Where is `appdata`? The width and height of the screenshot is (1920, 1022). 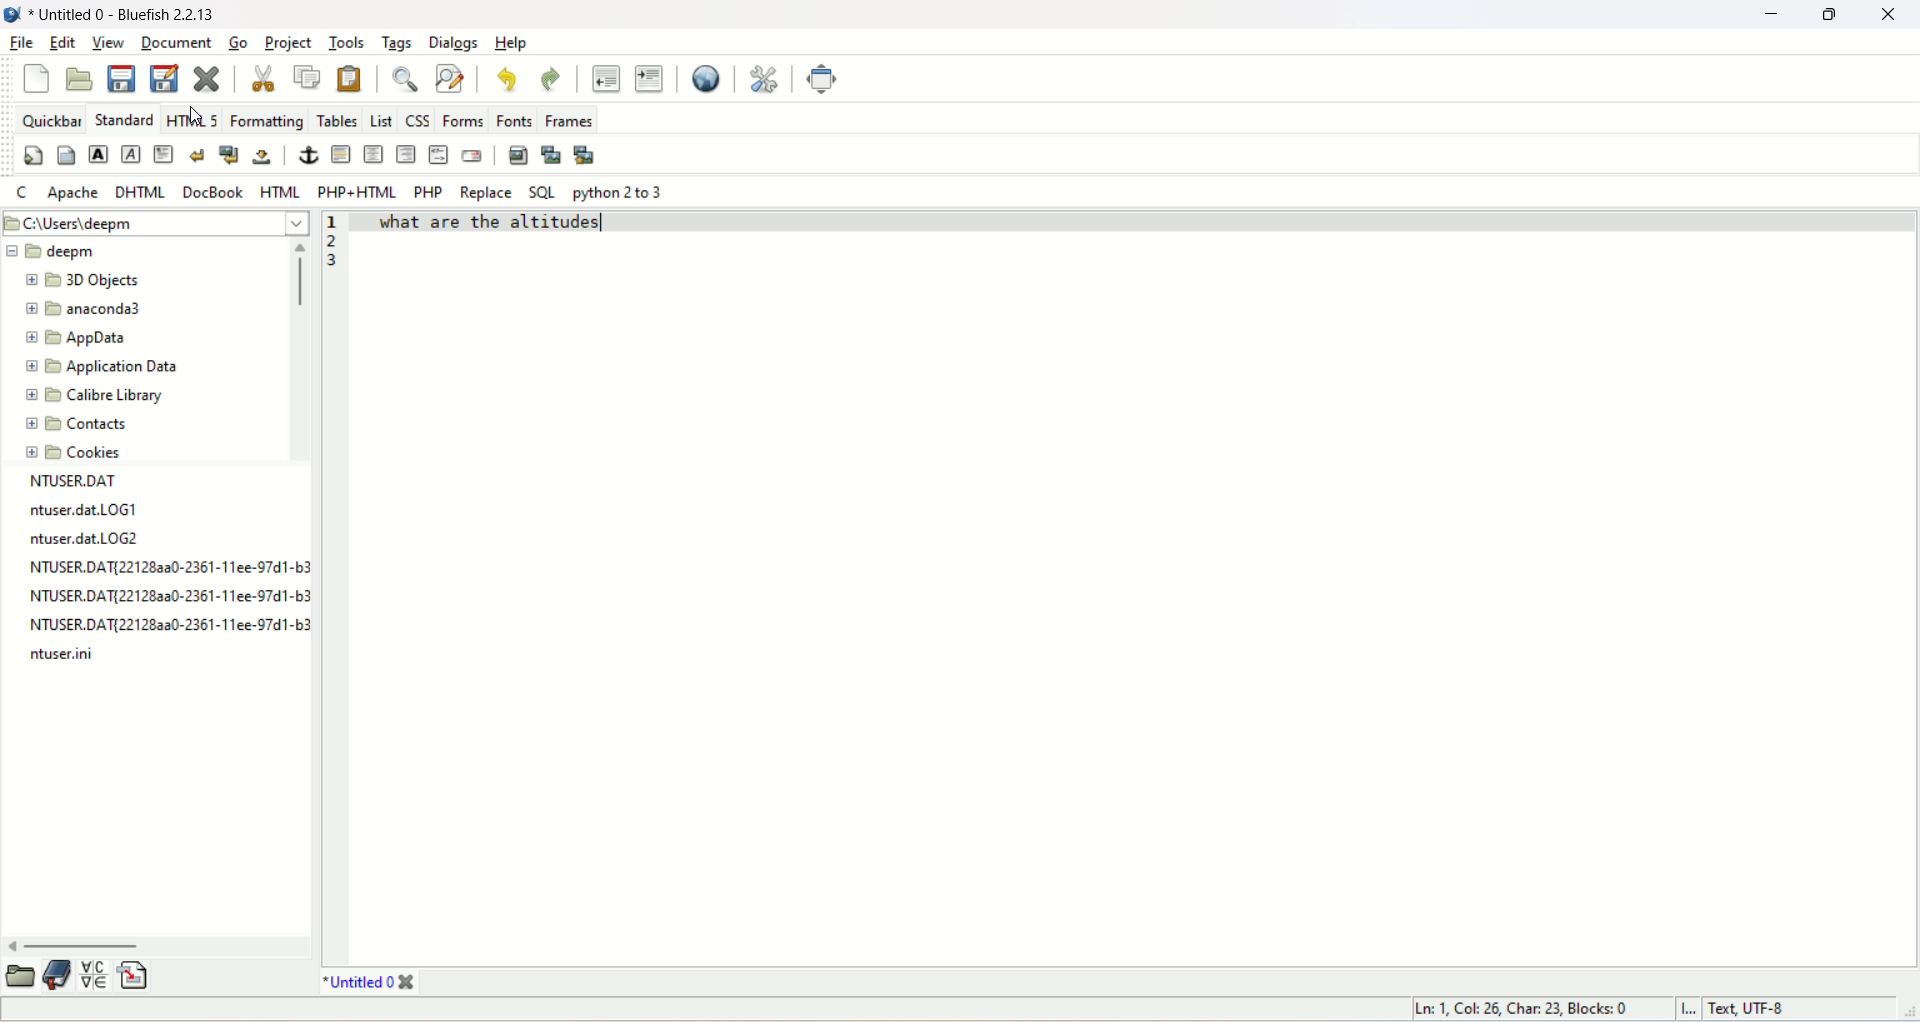 appdata is located at coordinates (84, 341).